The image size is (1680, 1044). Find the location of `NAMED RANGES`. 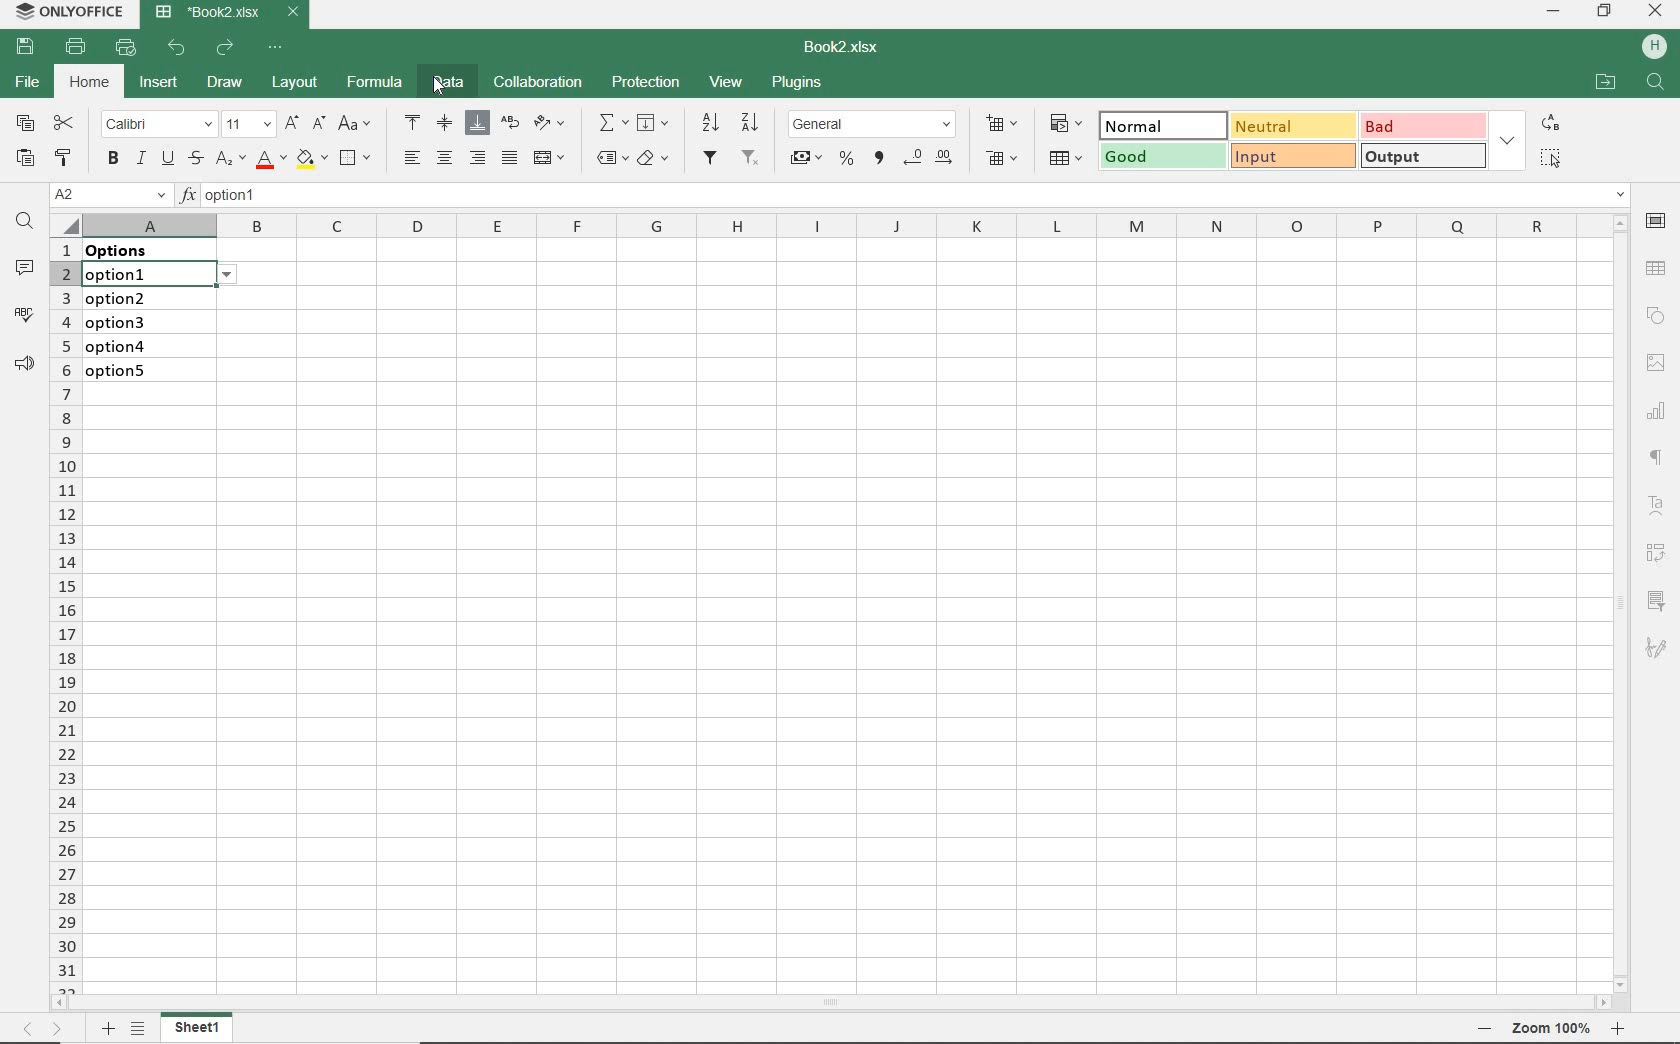

NAMED RANGES is located at coordinates (612, 158).